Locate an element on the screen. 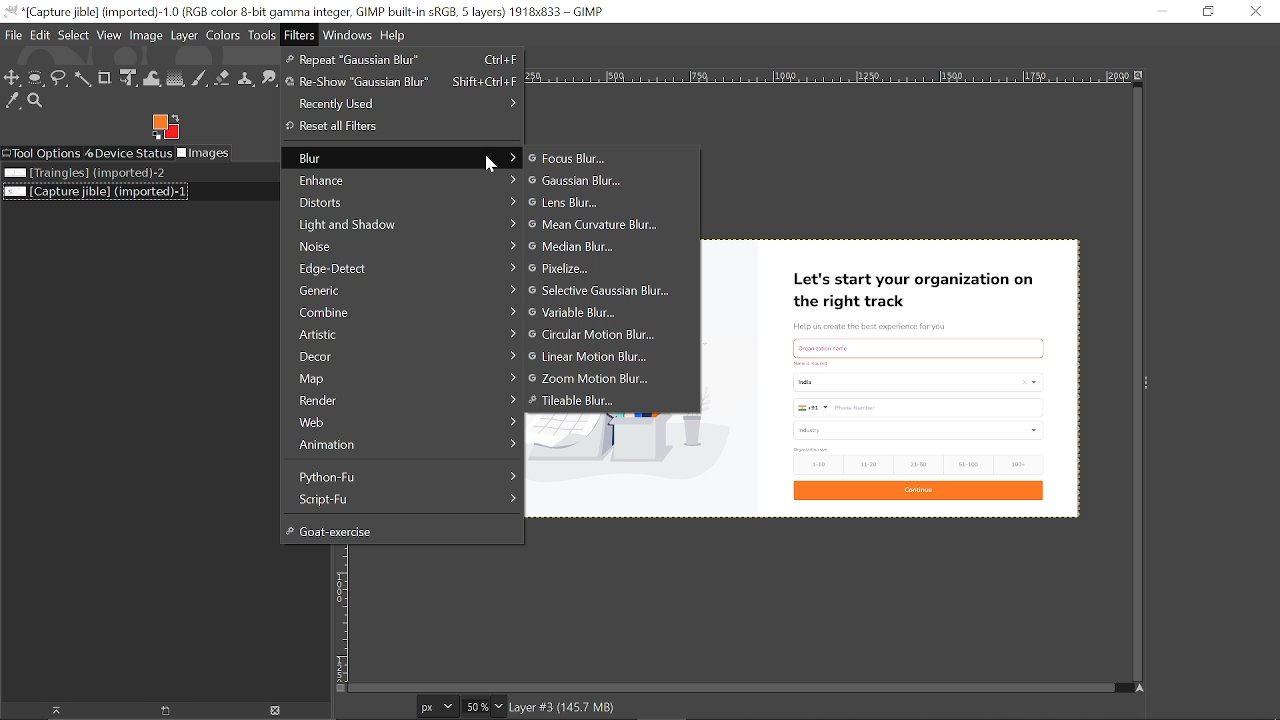 The height and width of the screenshot is (720, 1280). Artistic is located at coordinates (402, 334).